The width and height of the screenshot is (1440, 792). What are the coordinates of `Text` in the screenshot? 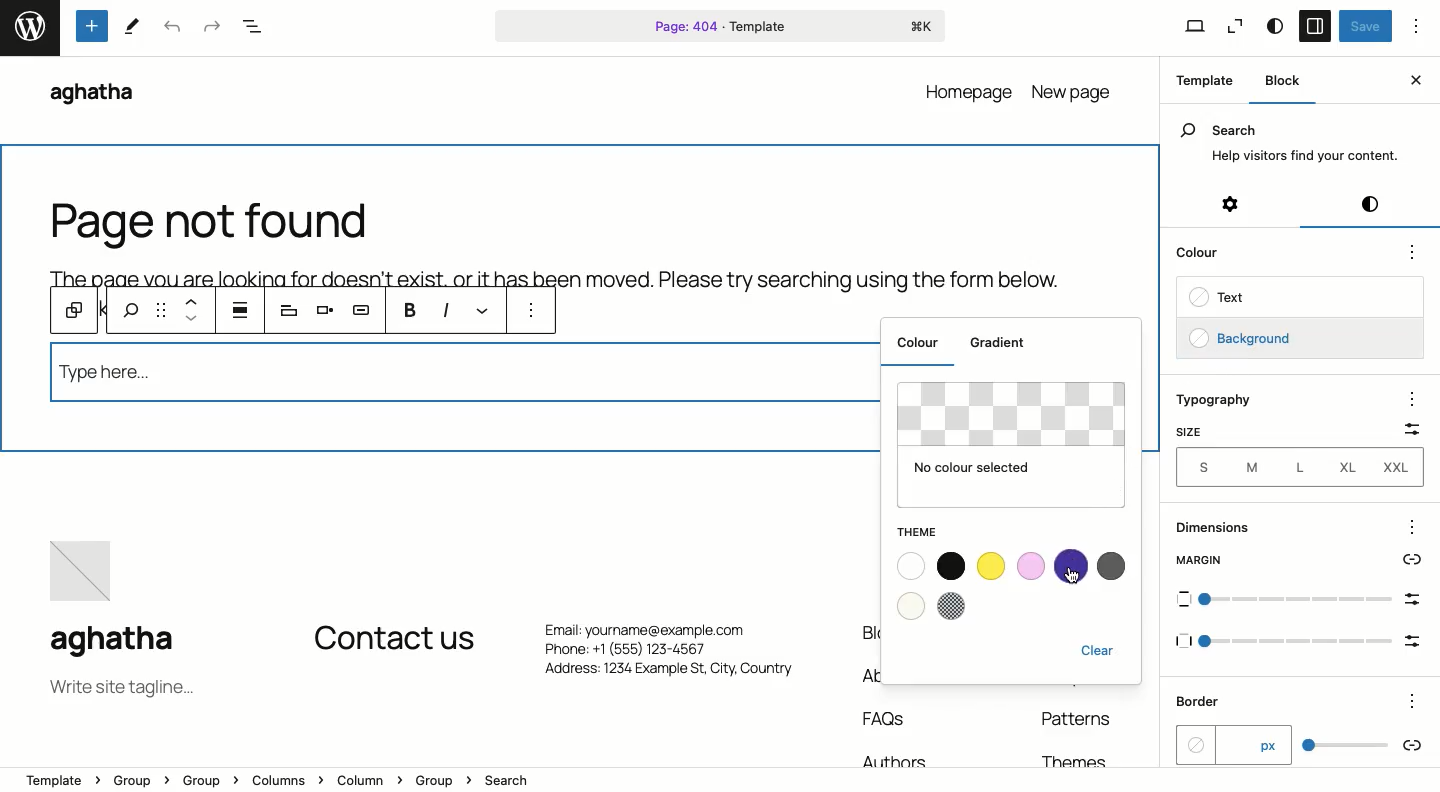 It's located at (1215, 296).